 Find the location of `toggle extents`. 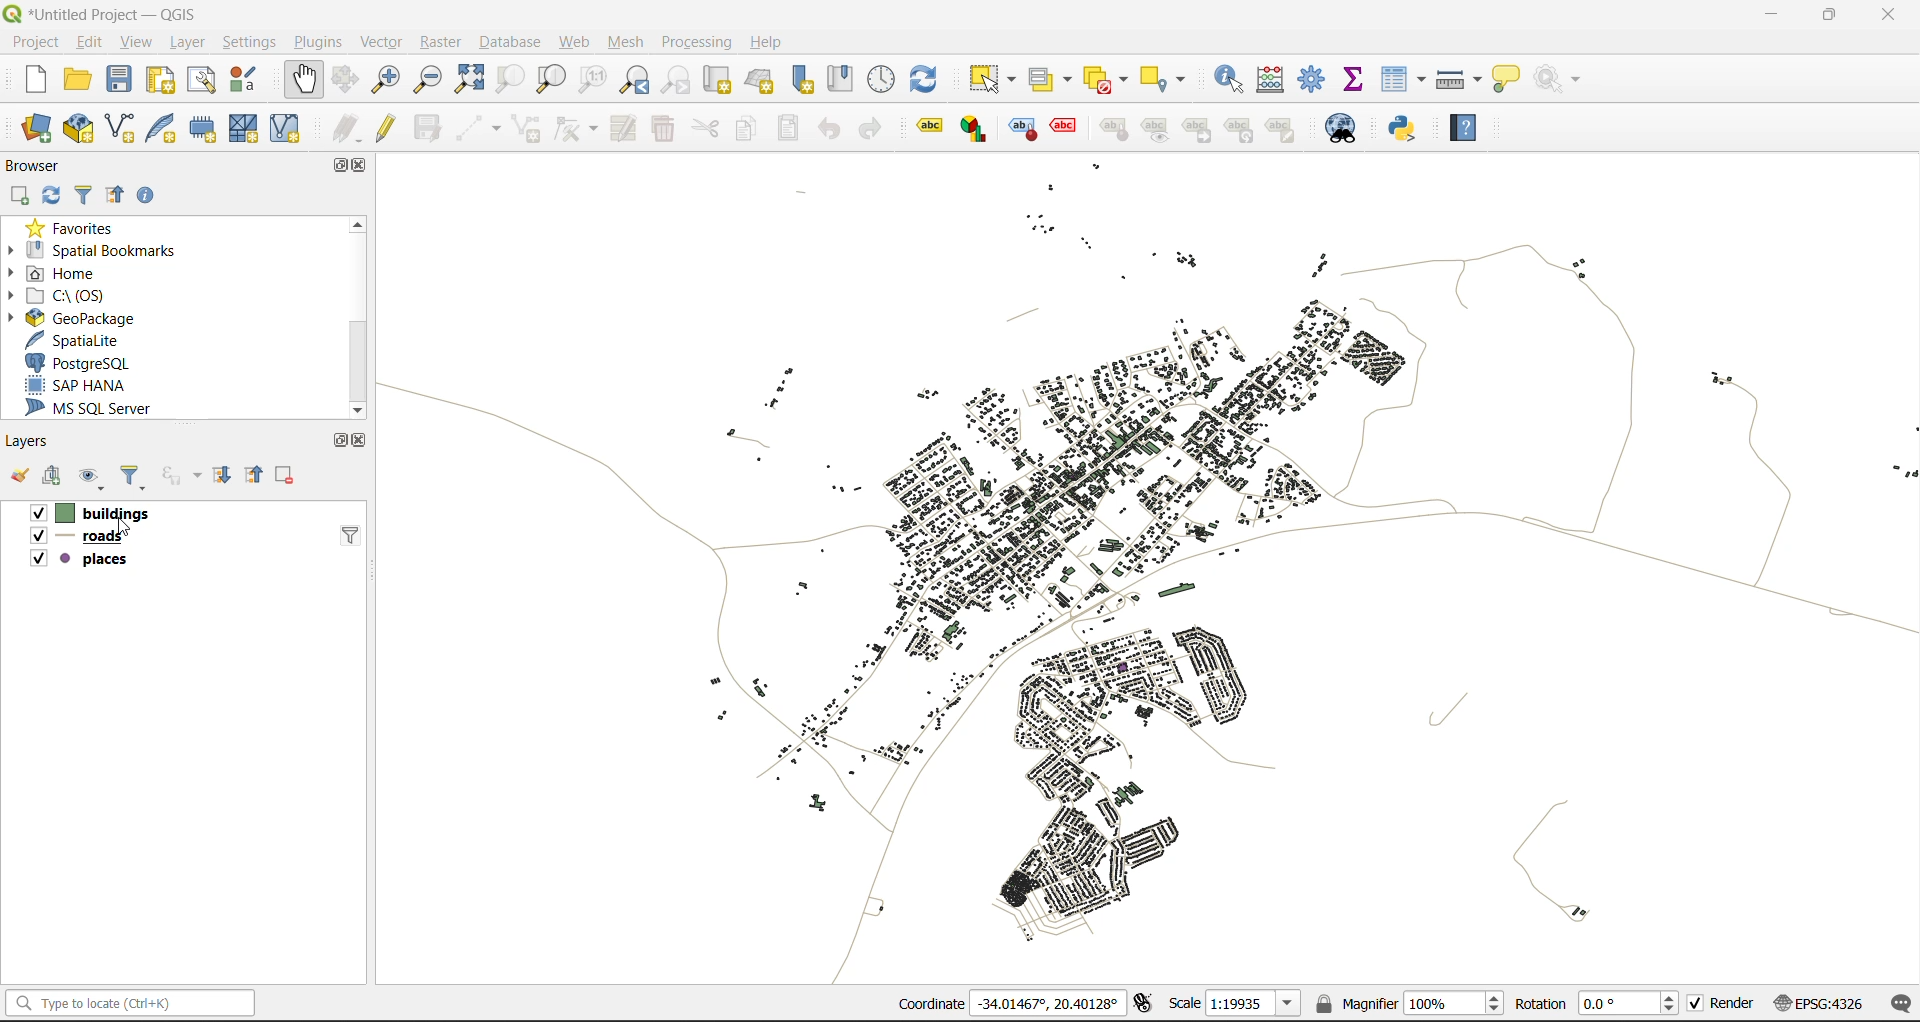

toggle extents is located at coordinates (1147, 1004).